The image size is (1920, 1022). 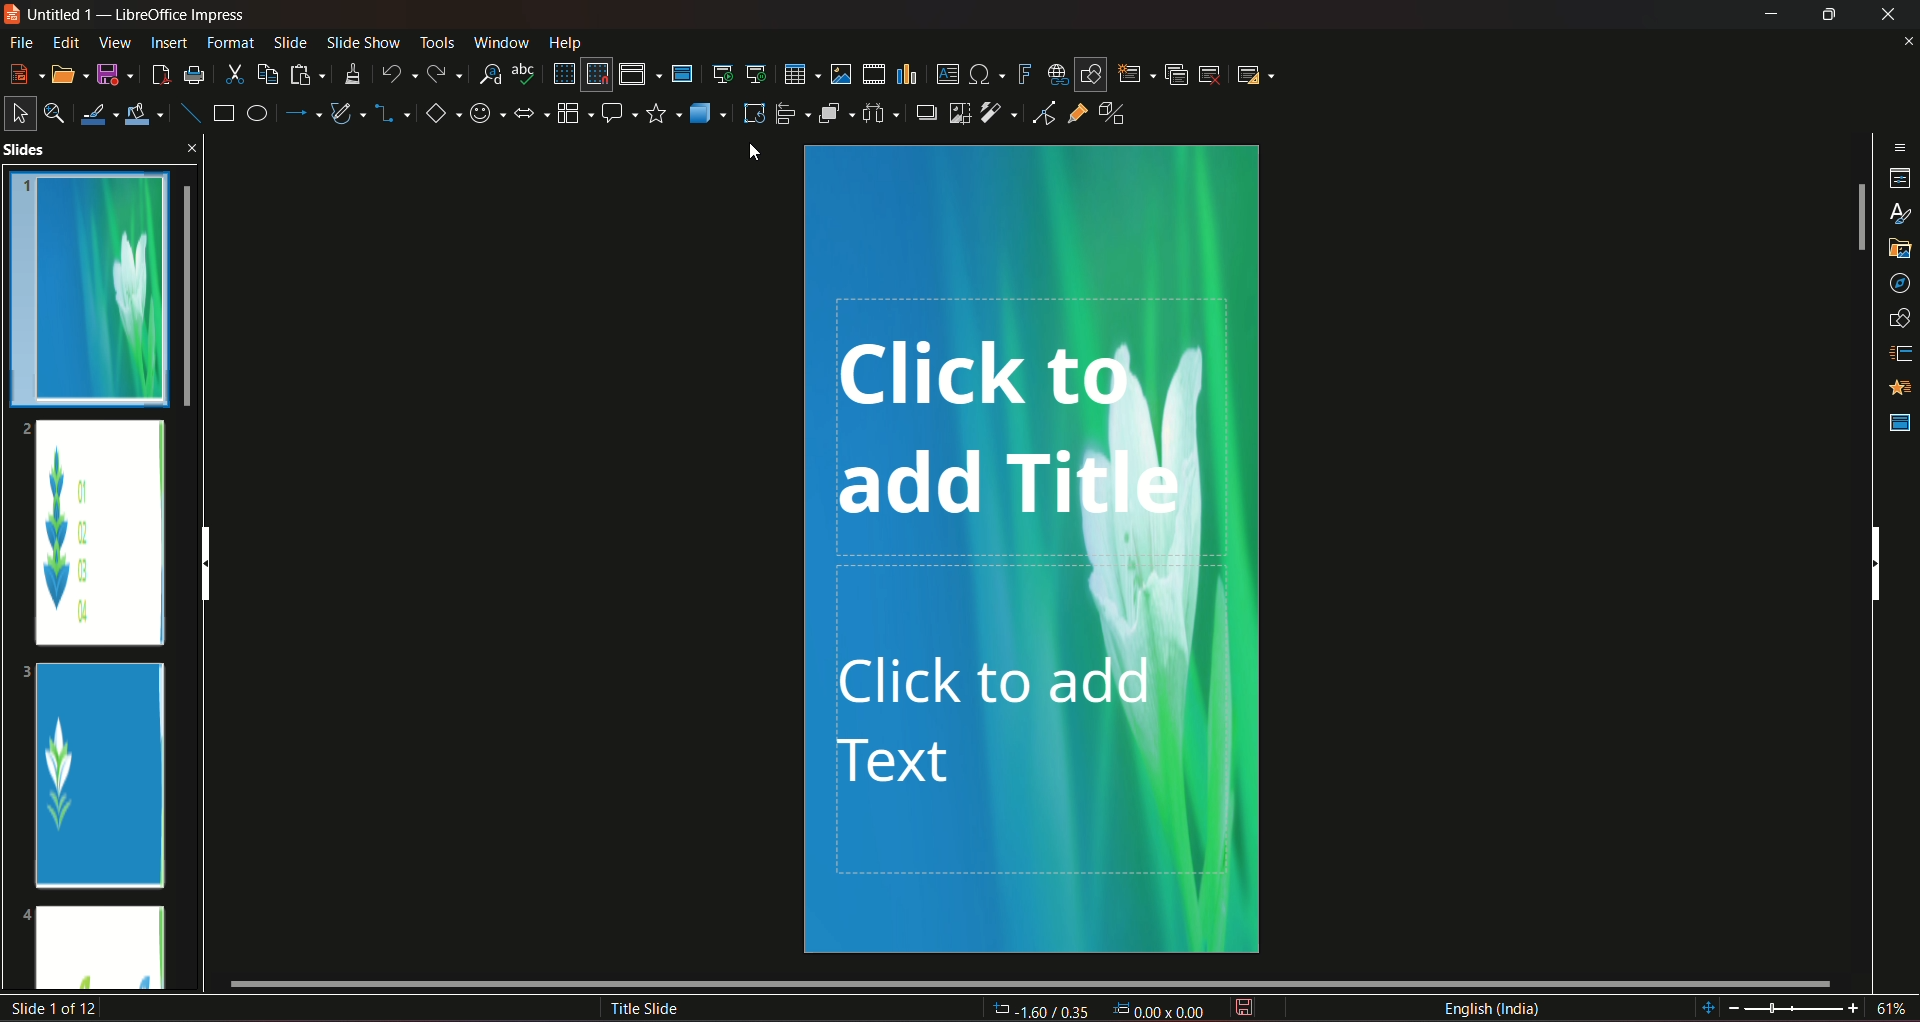 What do you see at coordinates (487, 113) in the screenshot?
I see `symbol shapes` at bounding box center [487, 113].